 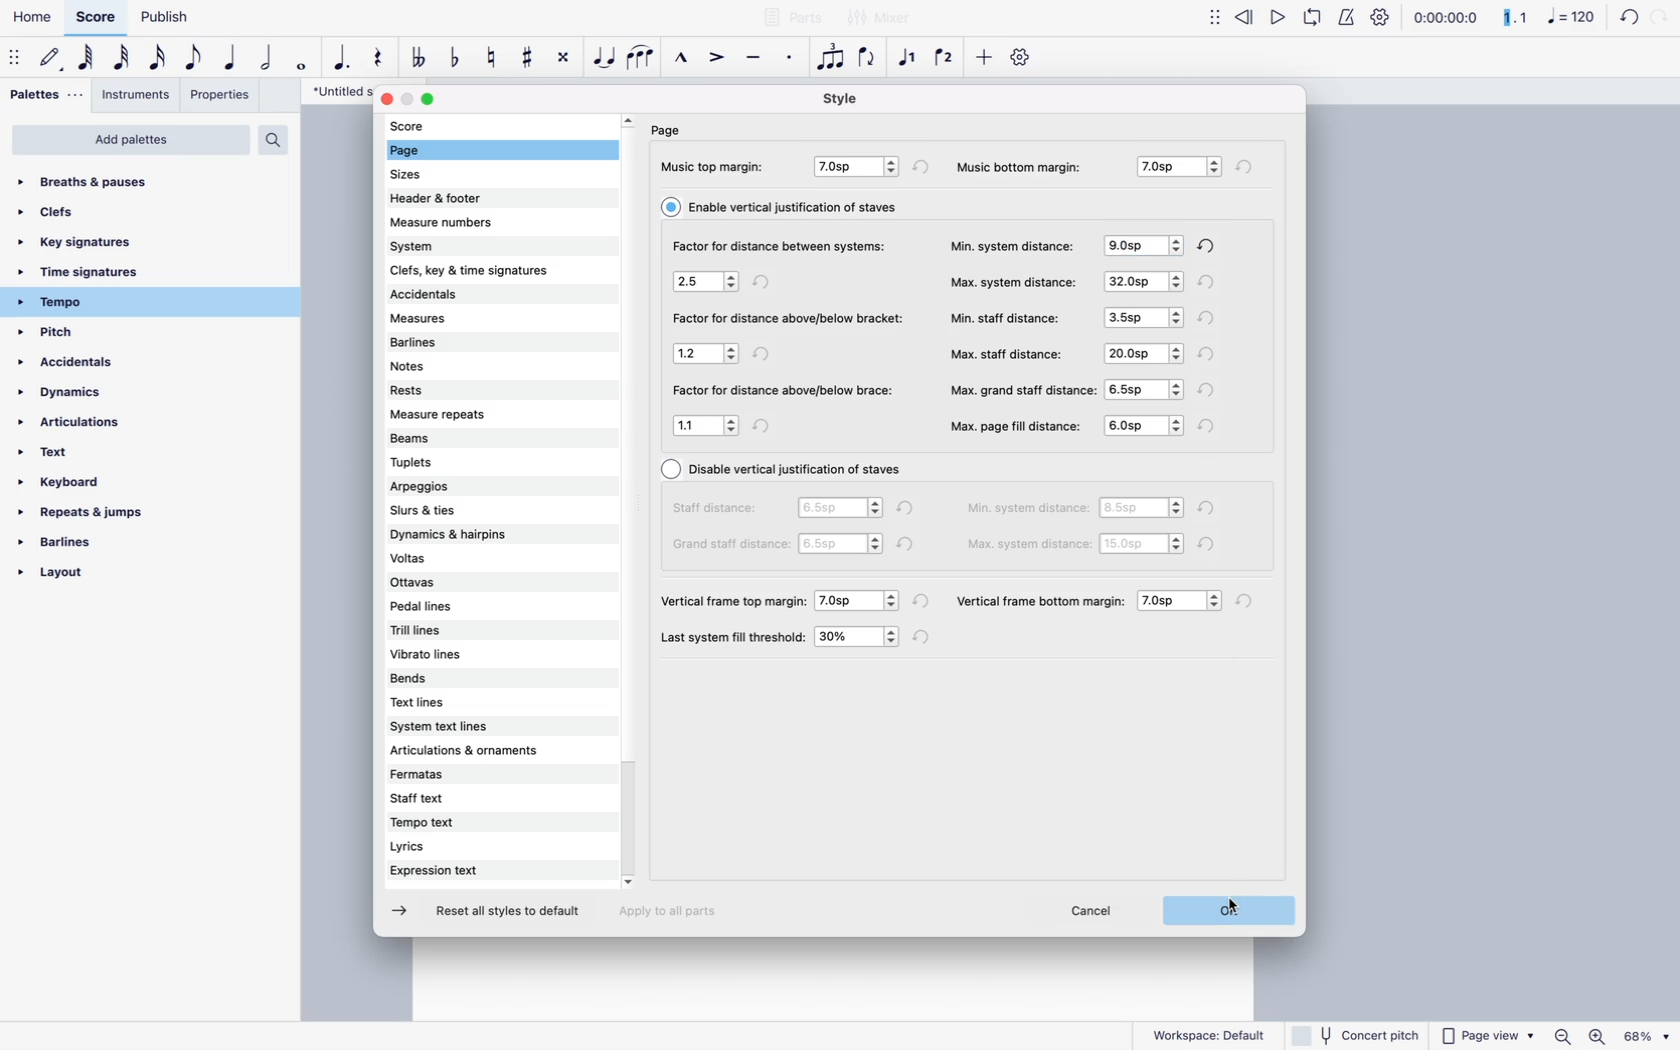 I want to click on arpeggios, so click(x=468, y=487).